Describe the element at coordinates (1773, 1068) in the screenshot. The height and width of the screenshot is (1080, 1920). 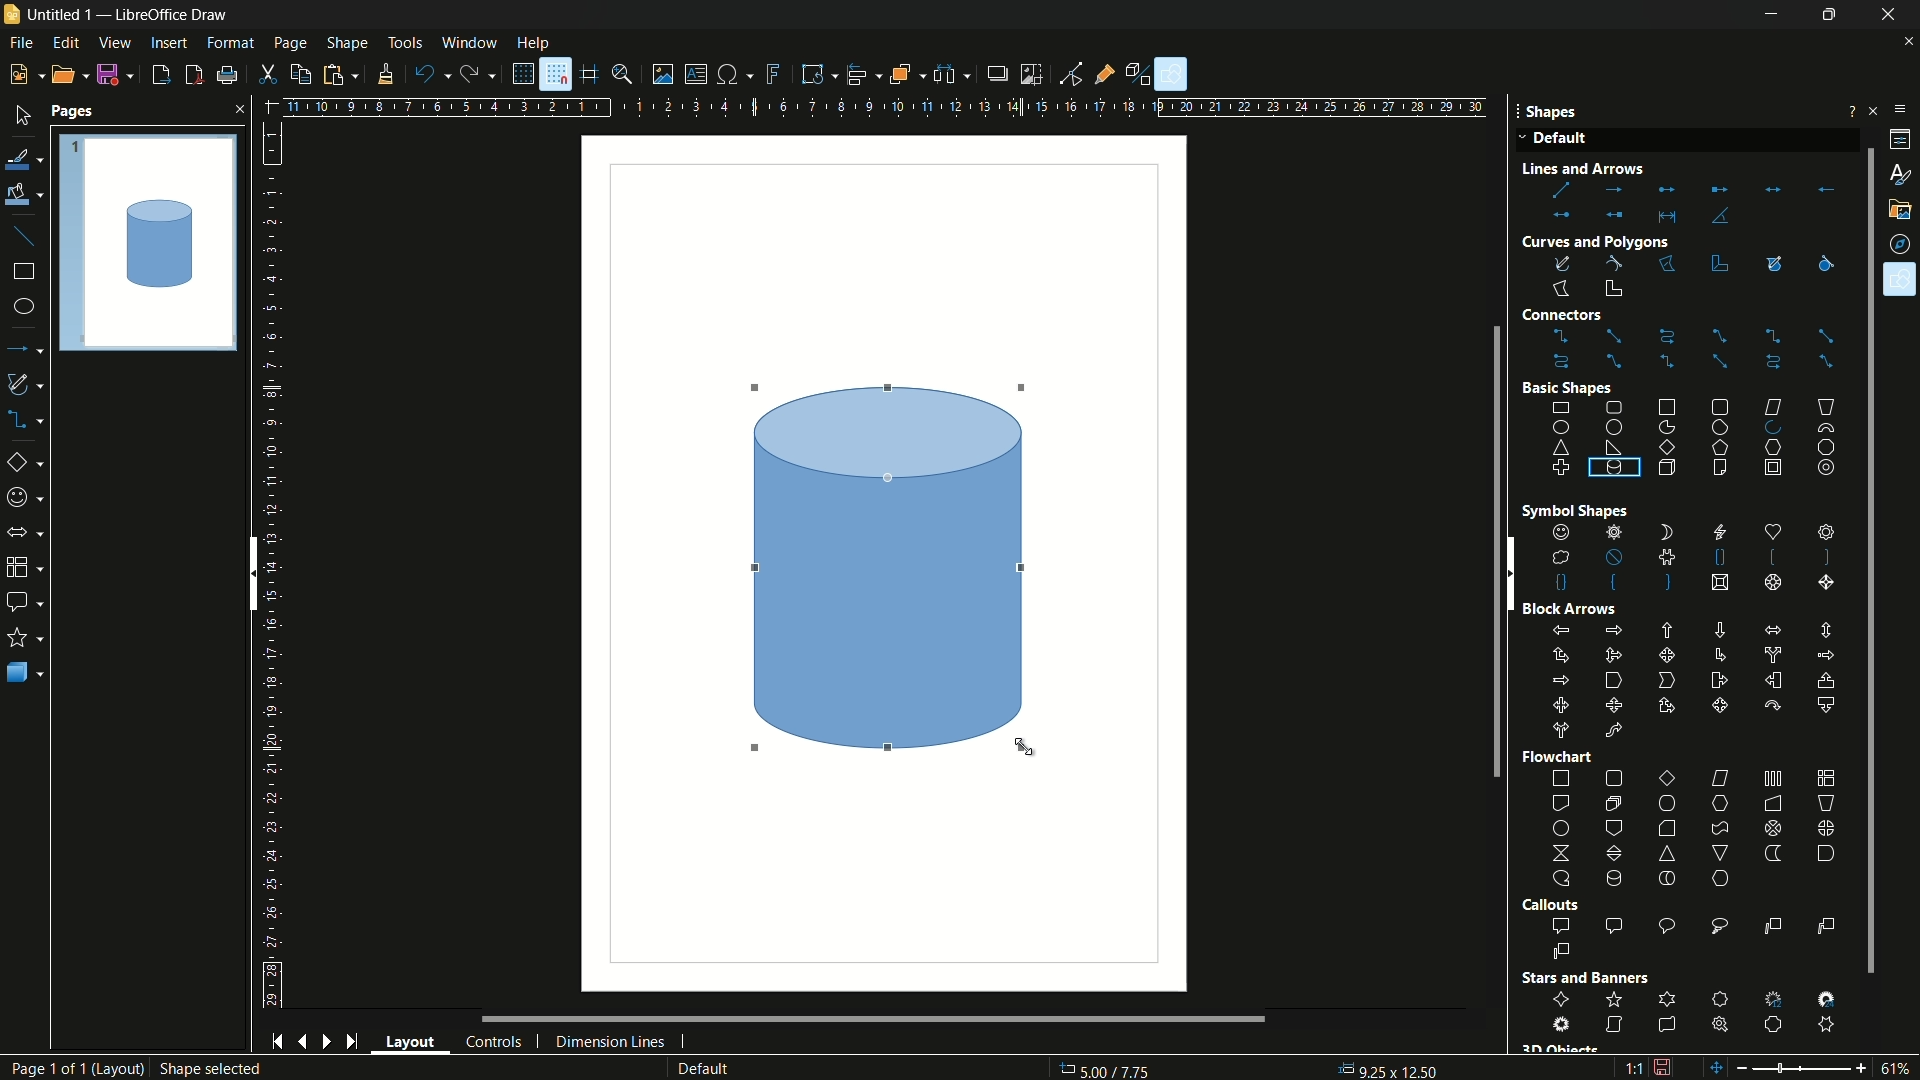
I see `zoom out` at that location.